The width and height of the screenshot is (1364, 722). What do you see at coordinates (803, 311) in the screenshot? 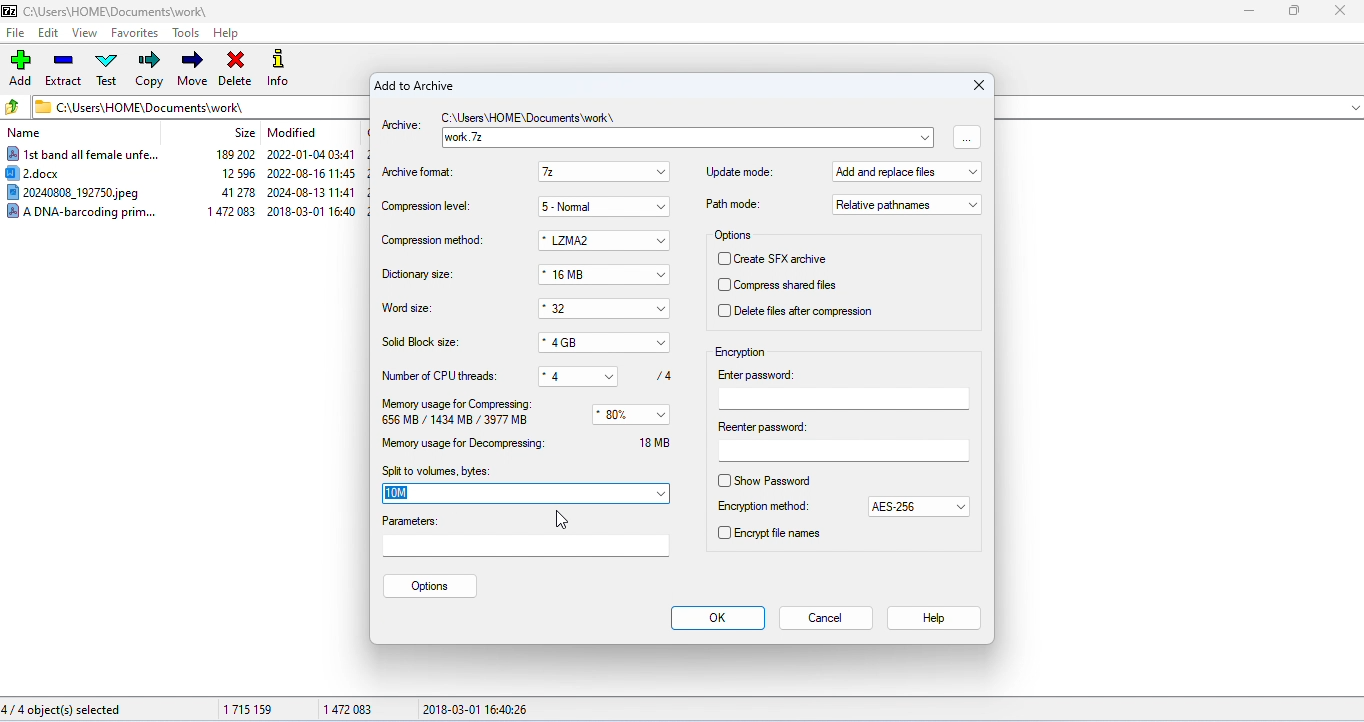
I see `delete files after compression` at bounding box center [803, 311].